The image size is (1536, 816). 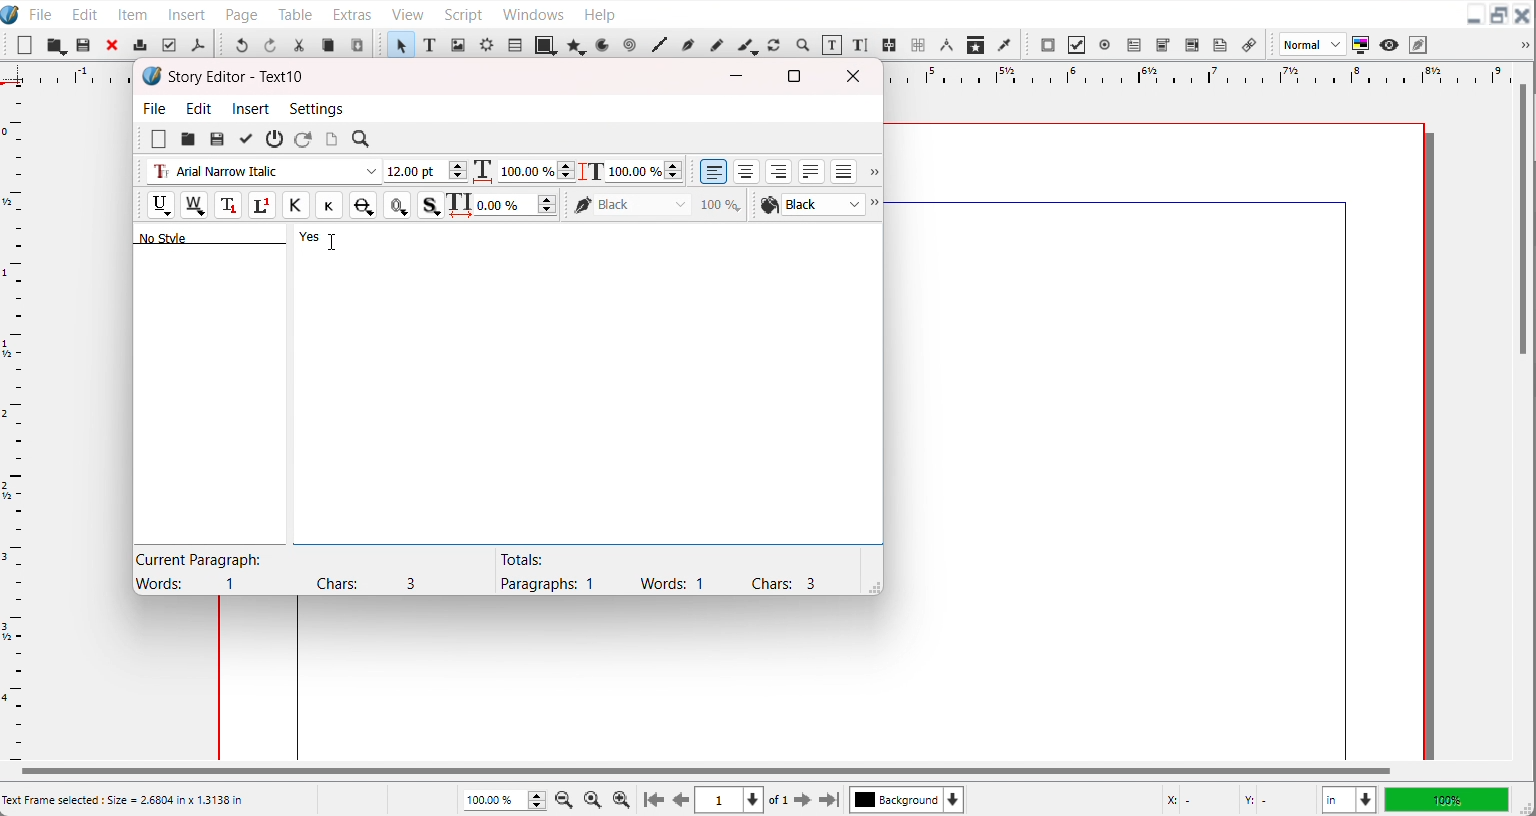 I want to click on Preview, so click(x=1390, y=45).